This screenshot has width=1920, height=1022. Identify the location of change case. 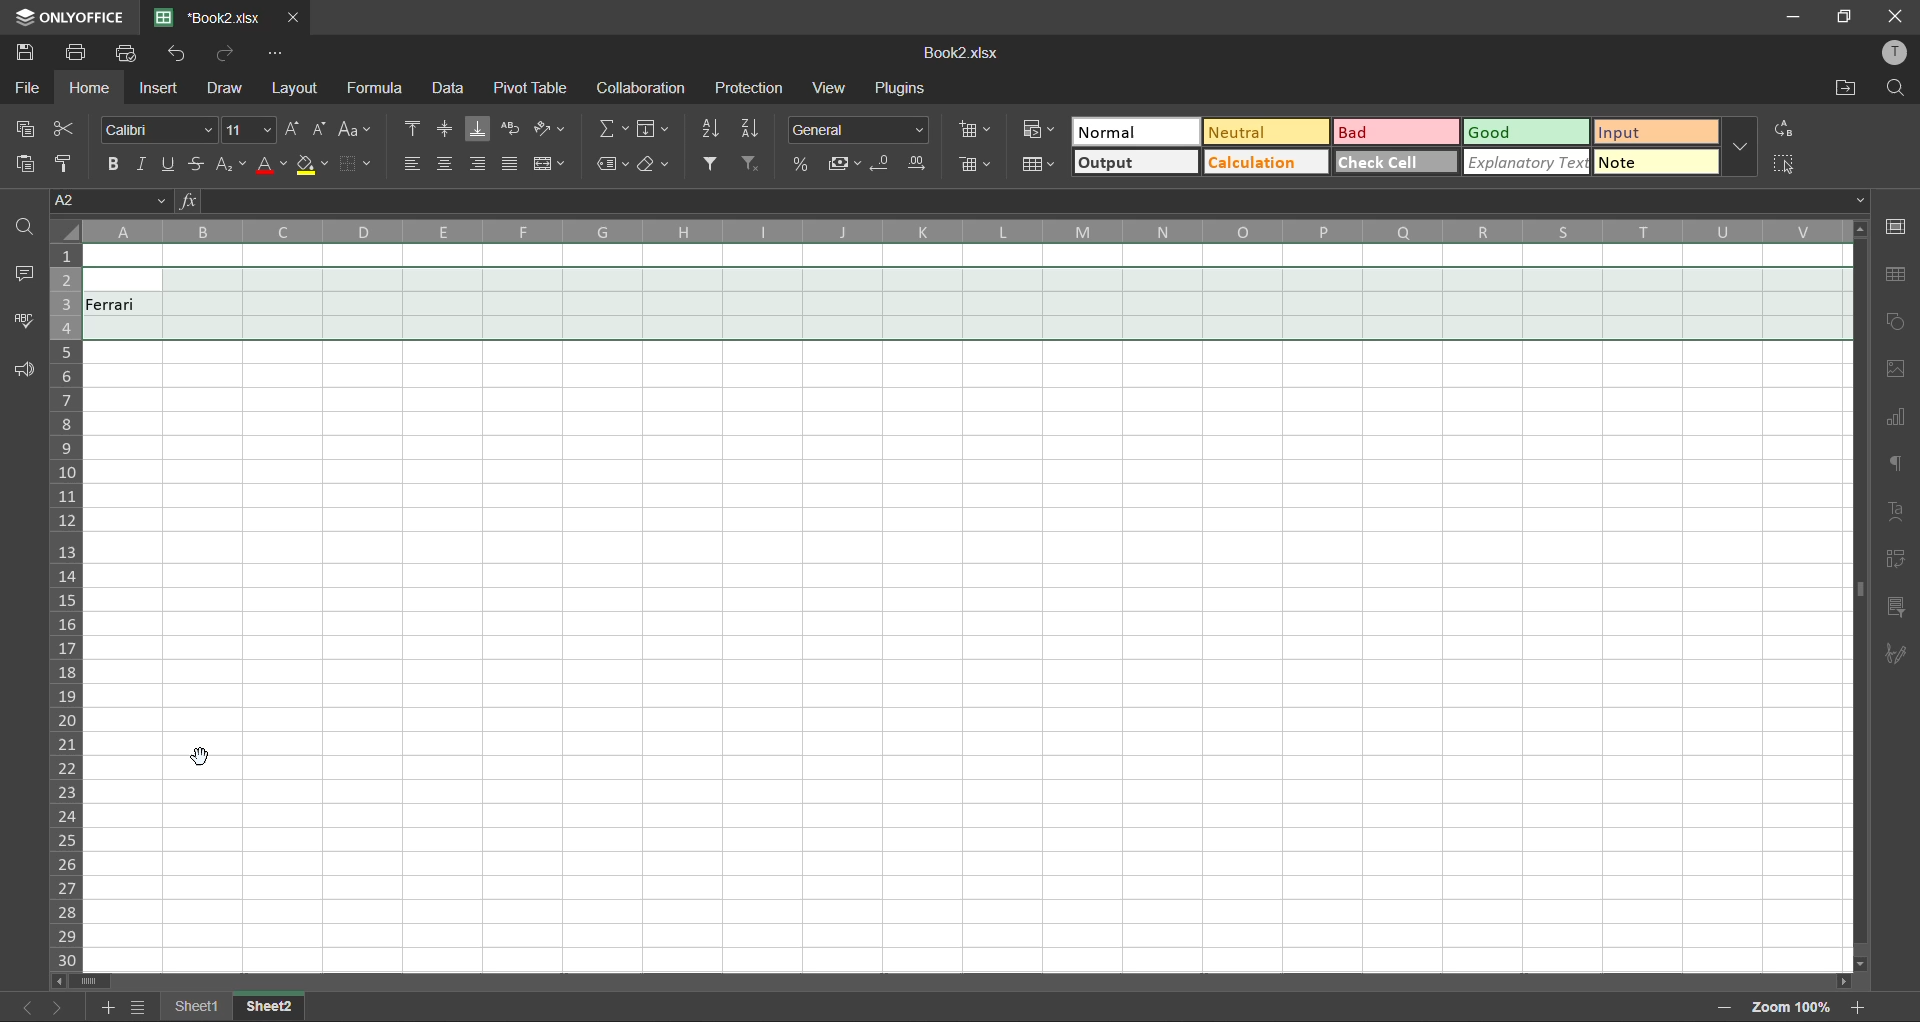
(358, 132).